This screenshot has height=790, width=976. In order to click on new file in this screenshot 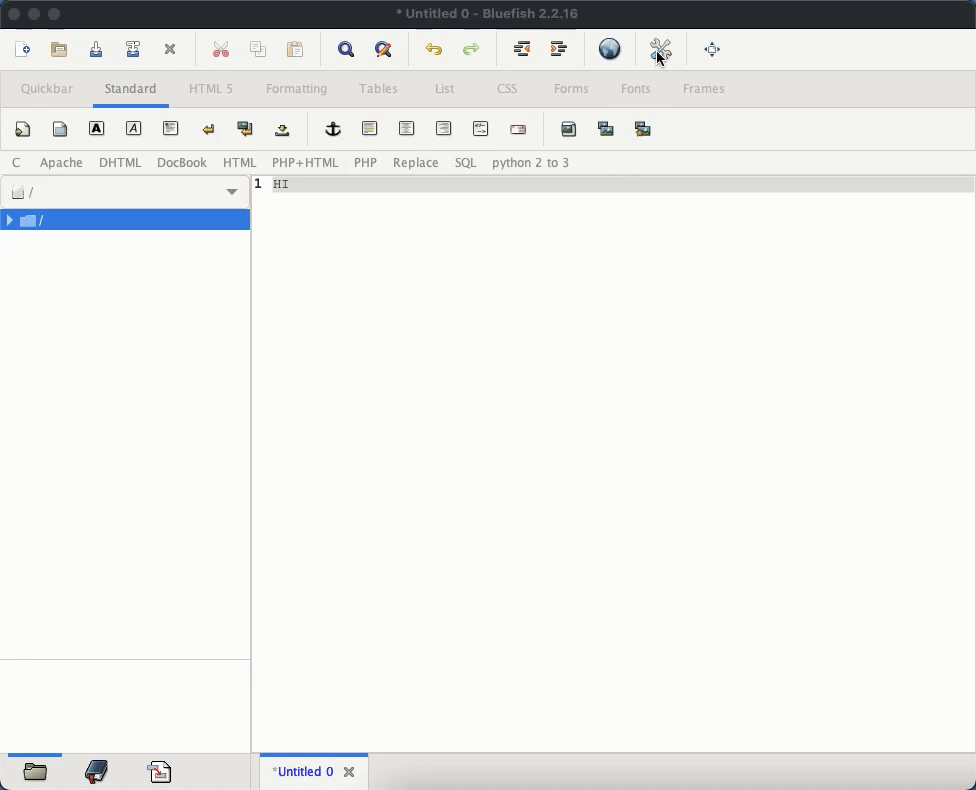, I will do `click(26, 50)`.